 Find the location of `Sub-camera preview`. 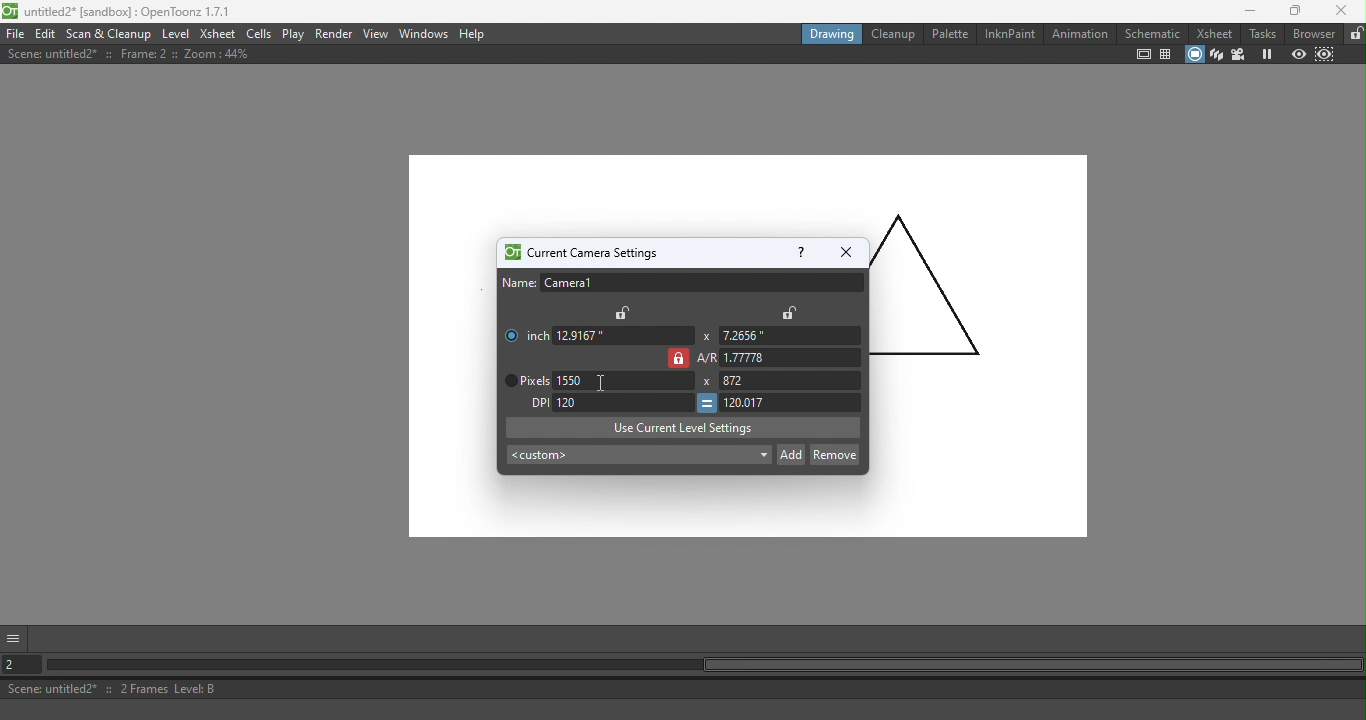

Sub-camera preview is located at coordinates (1323, 55).